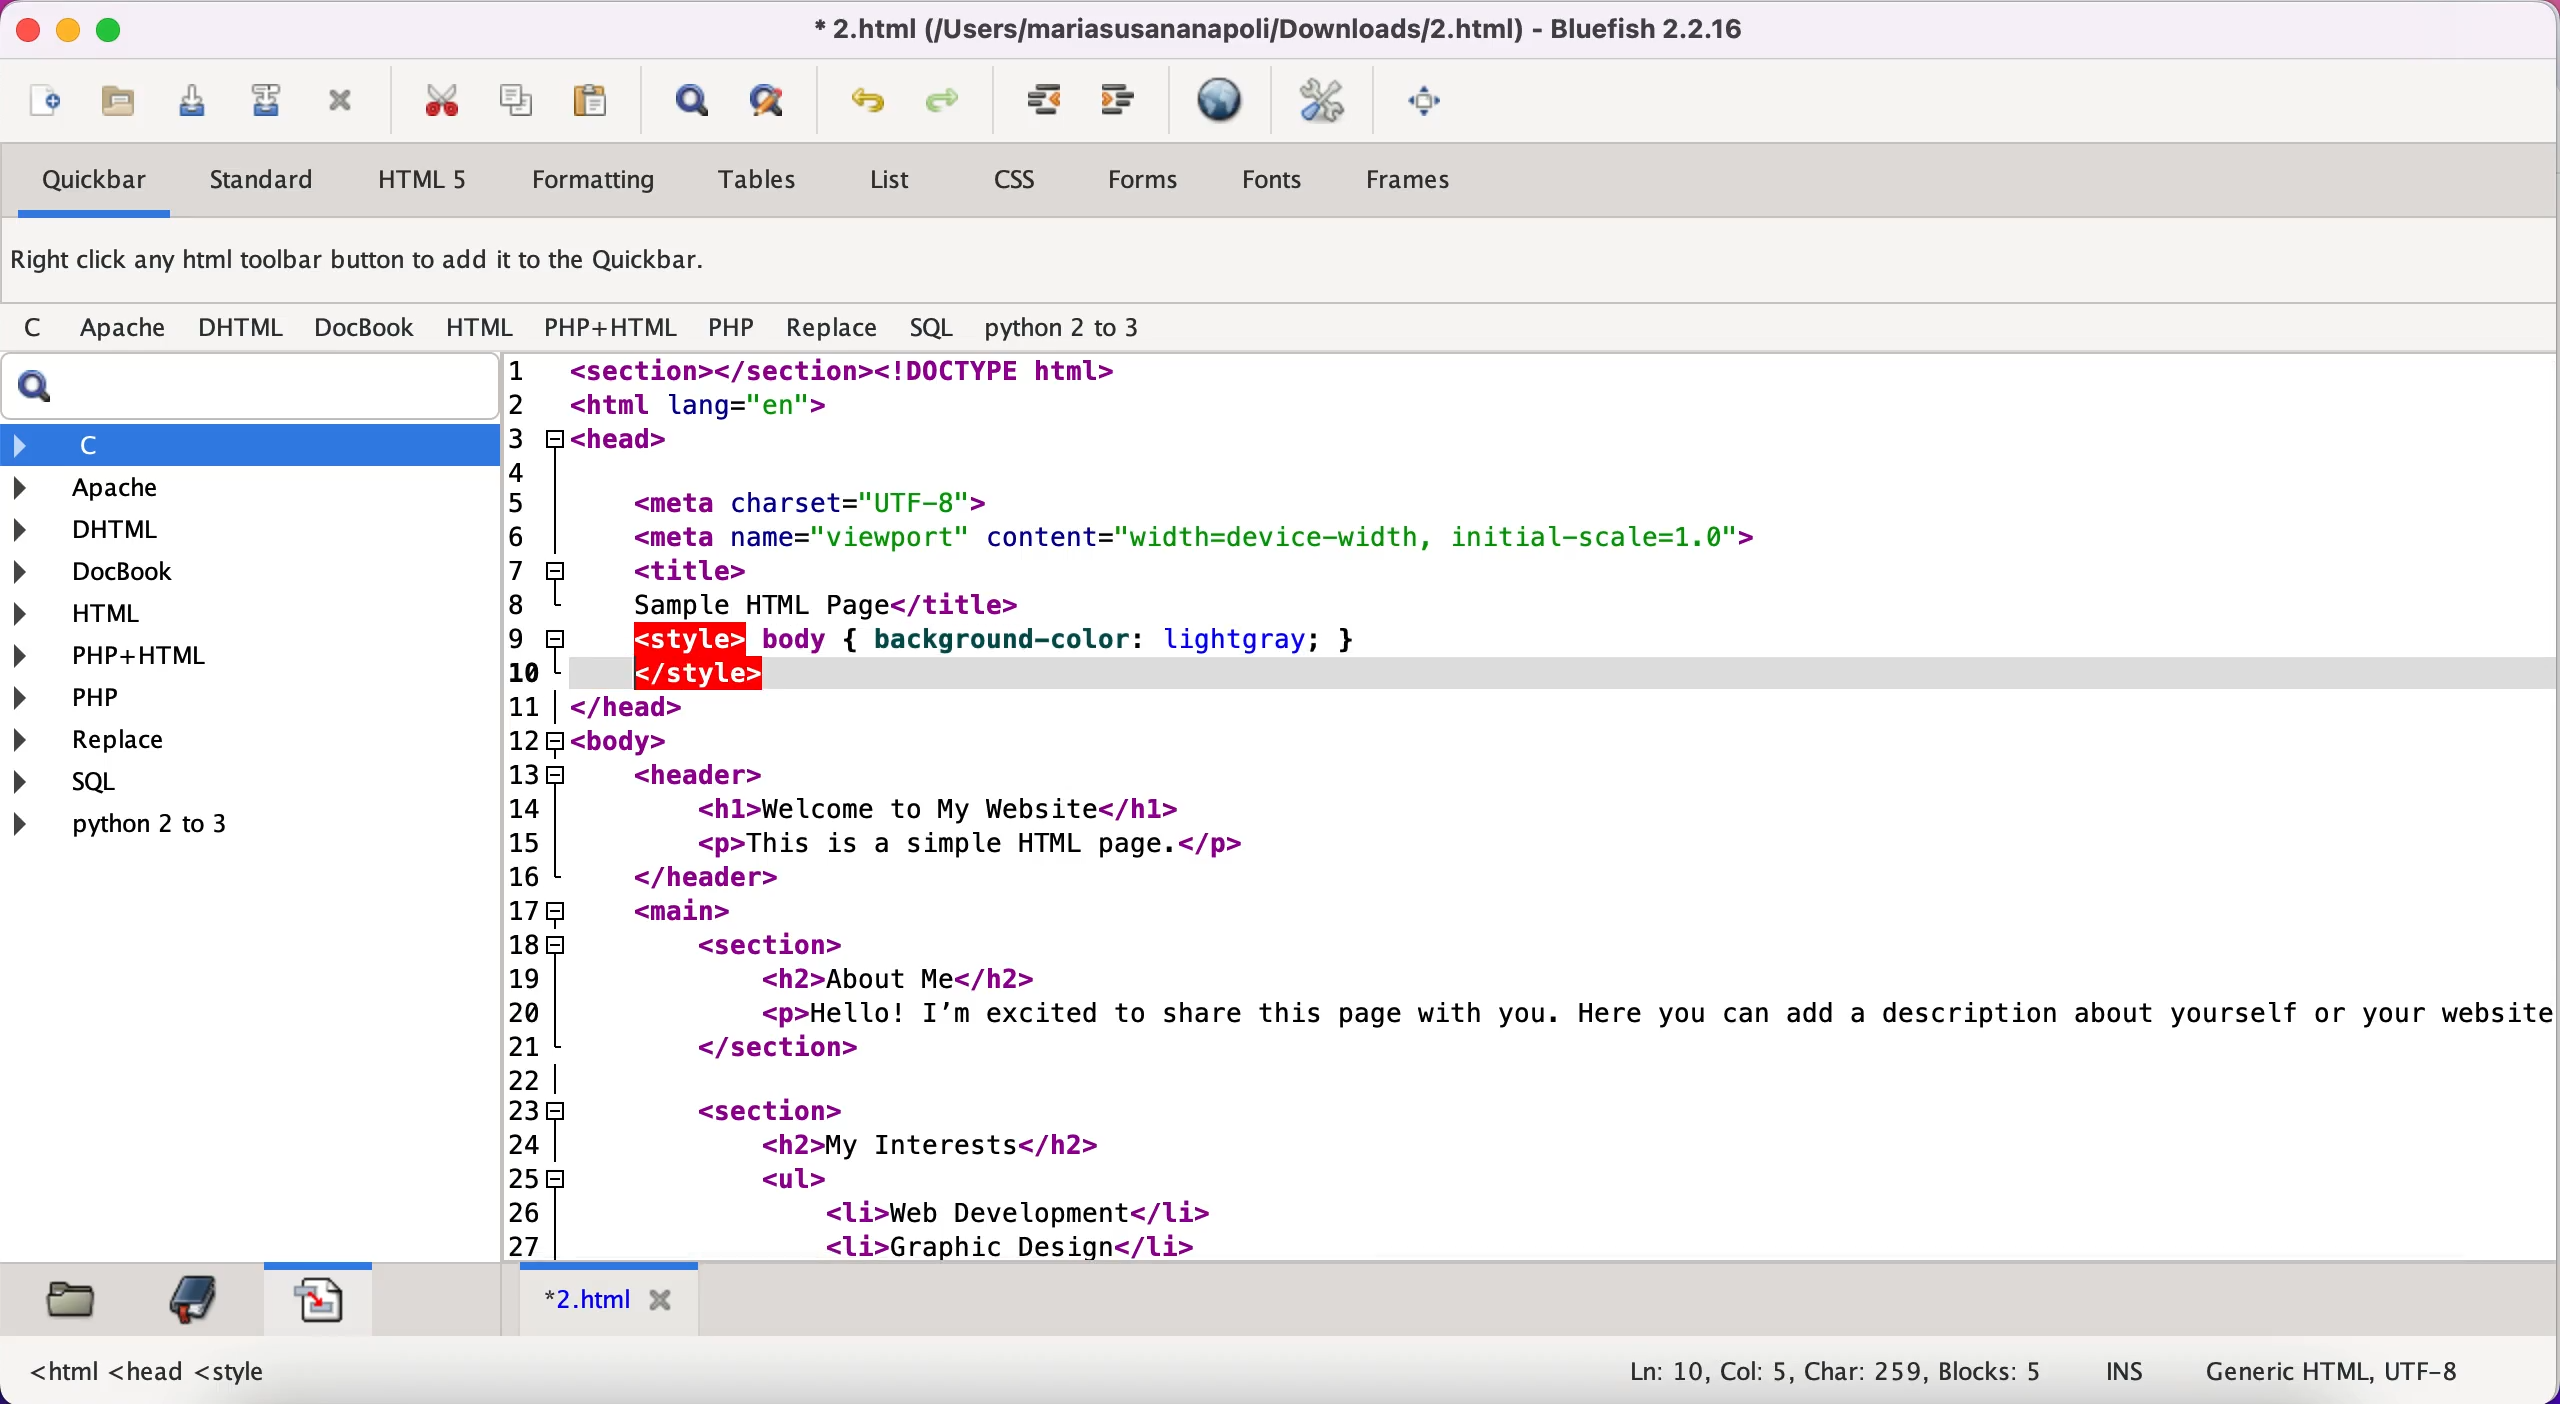  I want to click on python 2 to 3, so click(1080, 329).